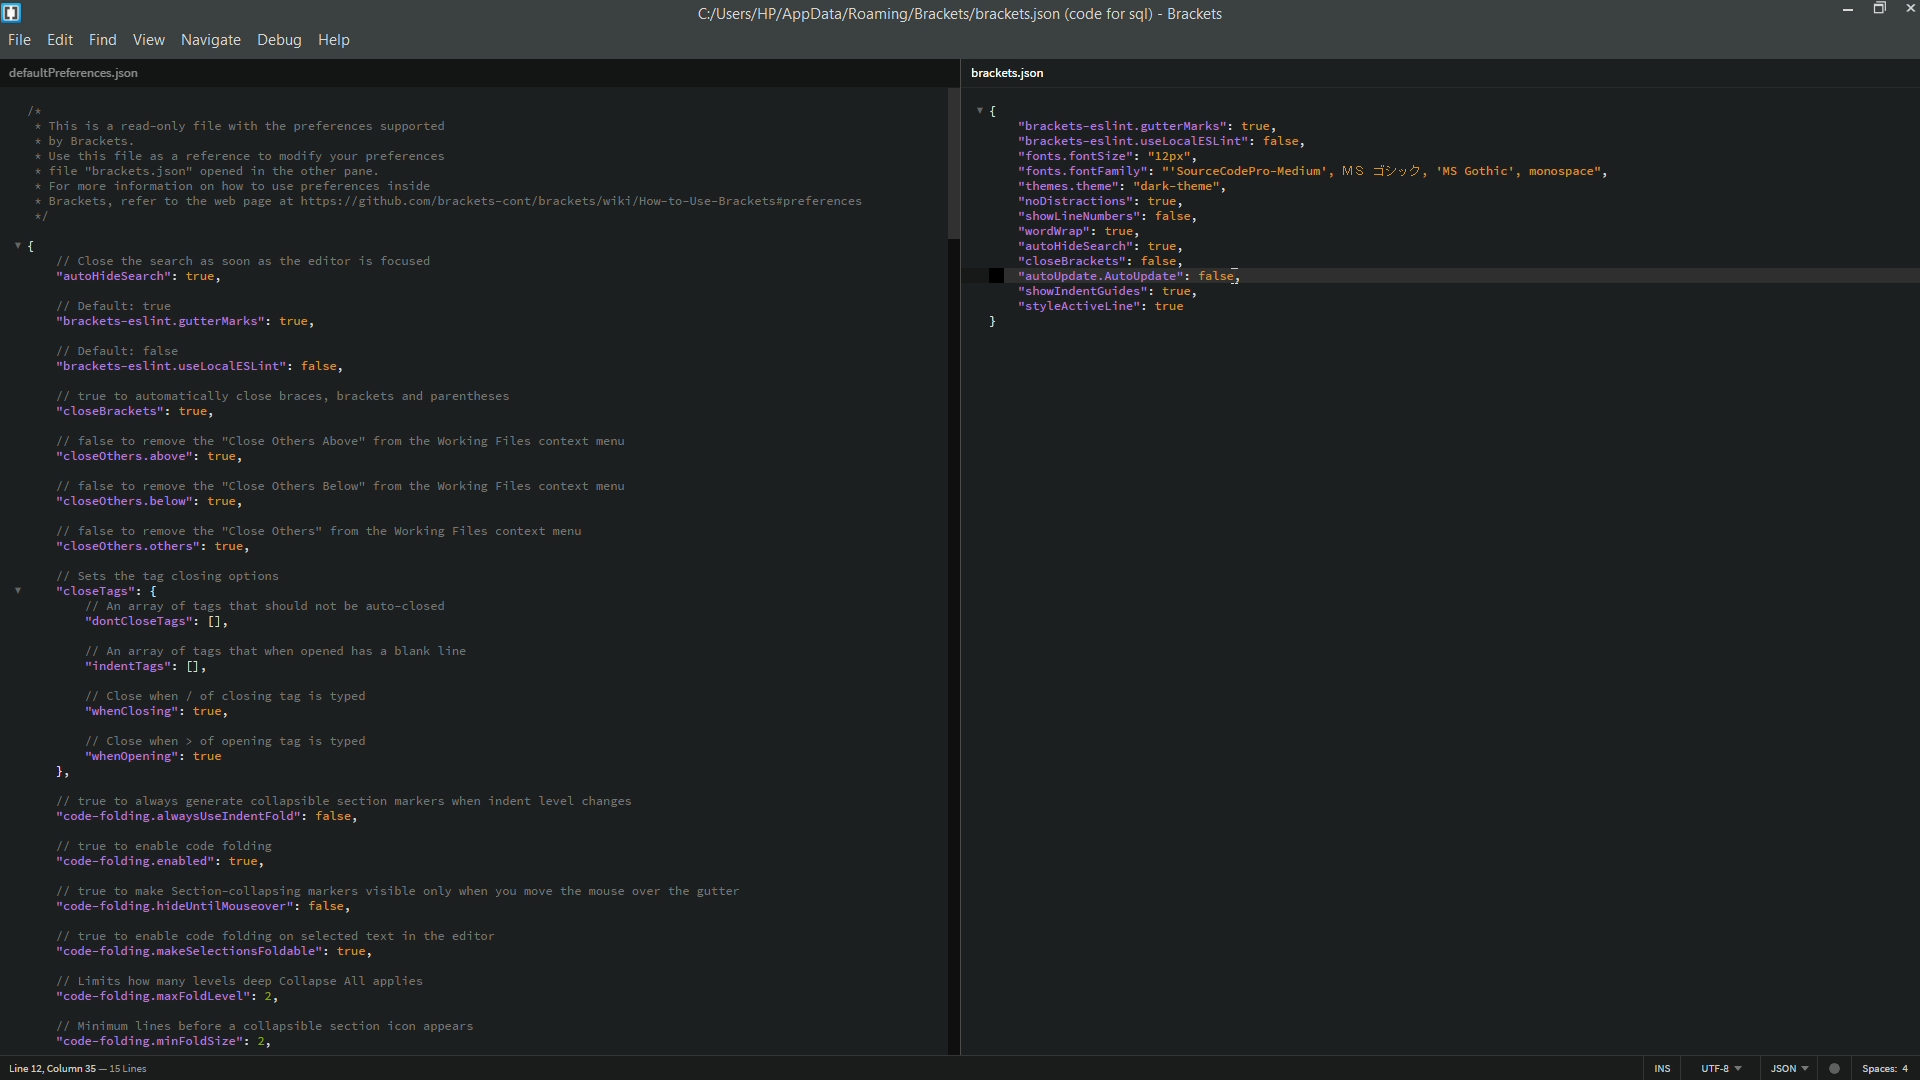 The image size is (1920, 1080). I want to click on JSON, so click(1786, 1068).